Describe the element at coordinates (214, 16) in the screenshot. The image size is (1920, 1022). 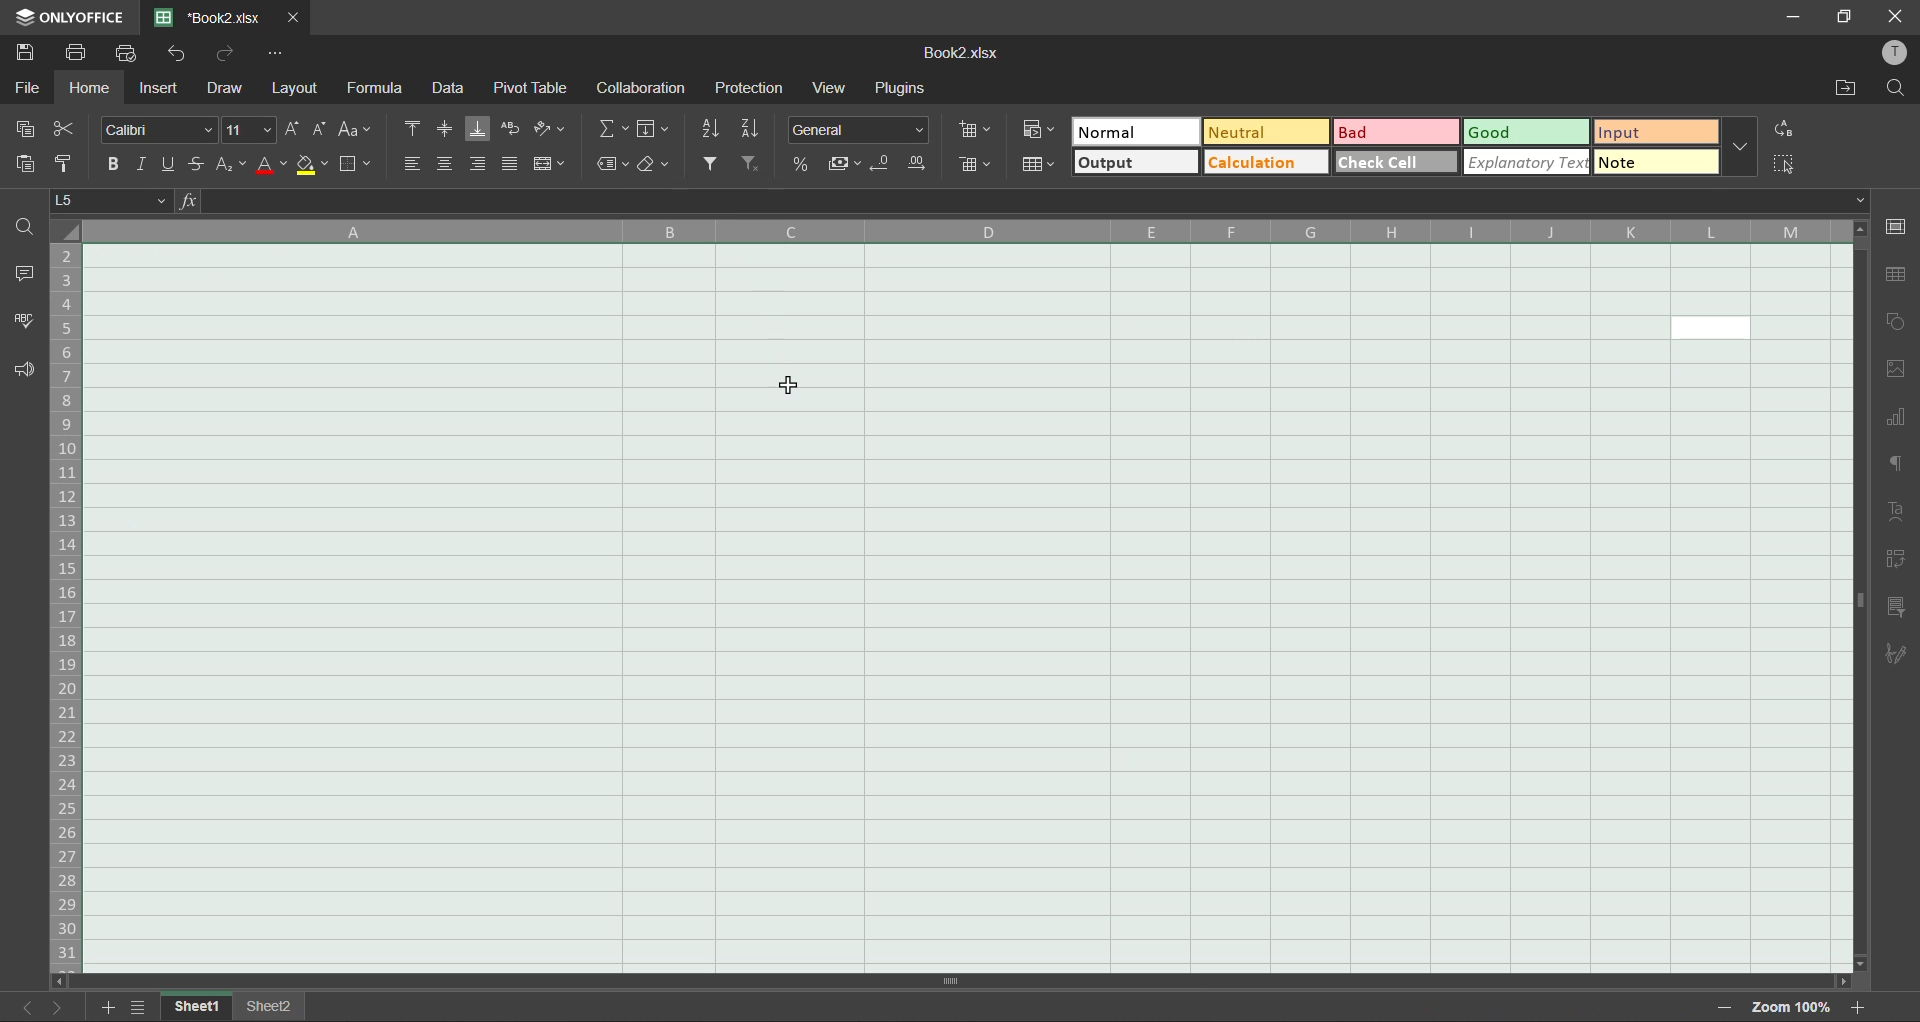
I see `filename` at that location.